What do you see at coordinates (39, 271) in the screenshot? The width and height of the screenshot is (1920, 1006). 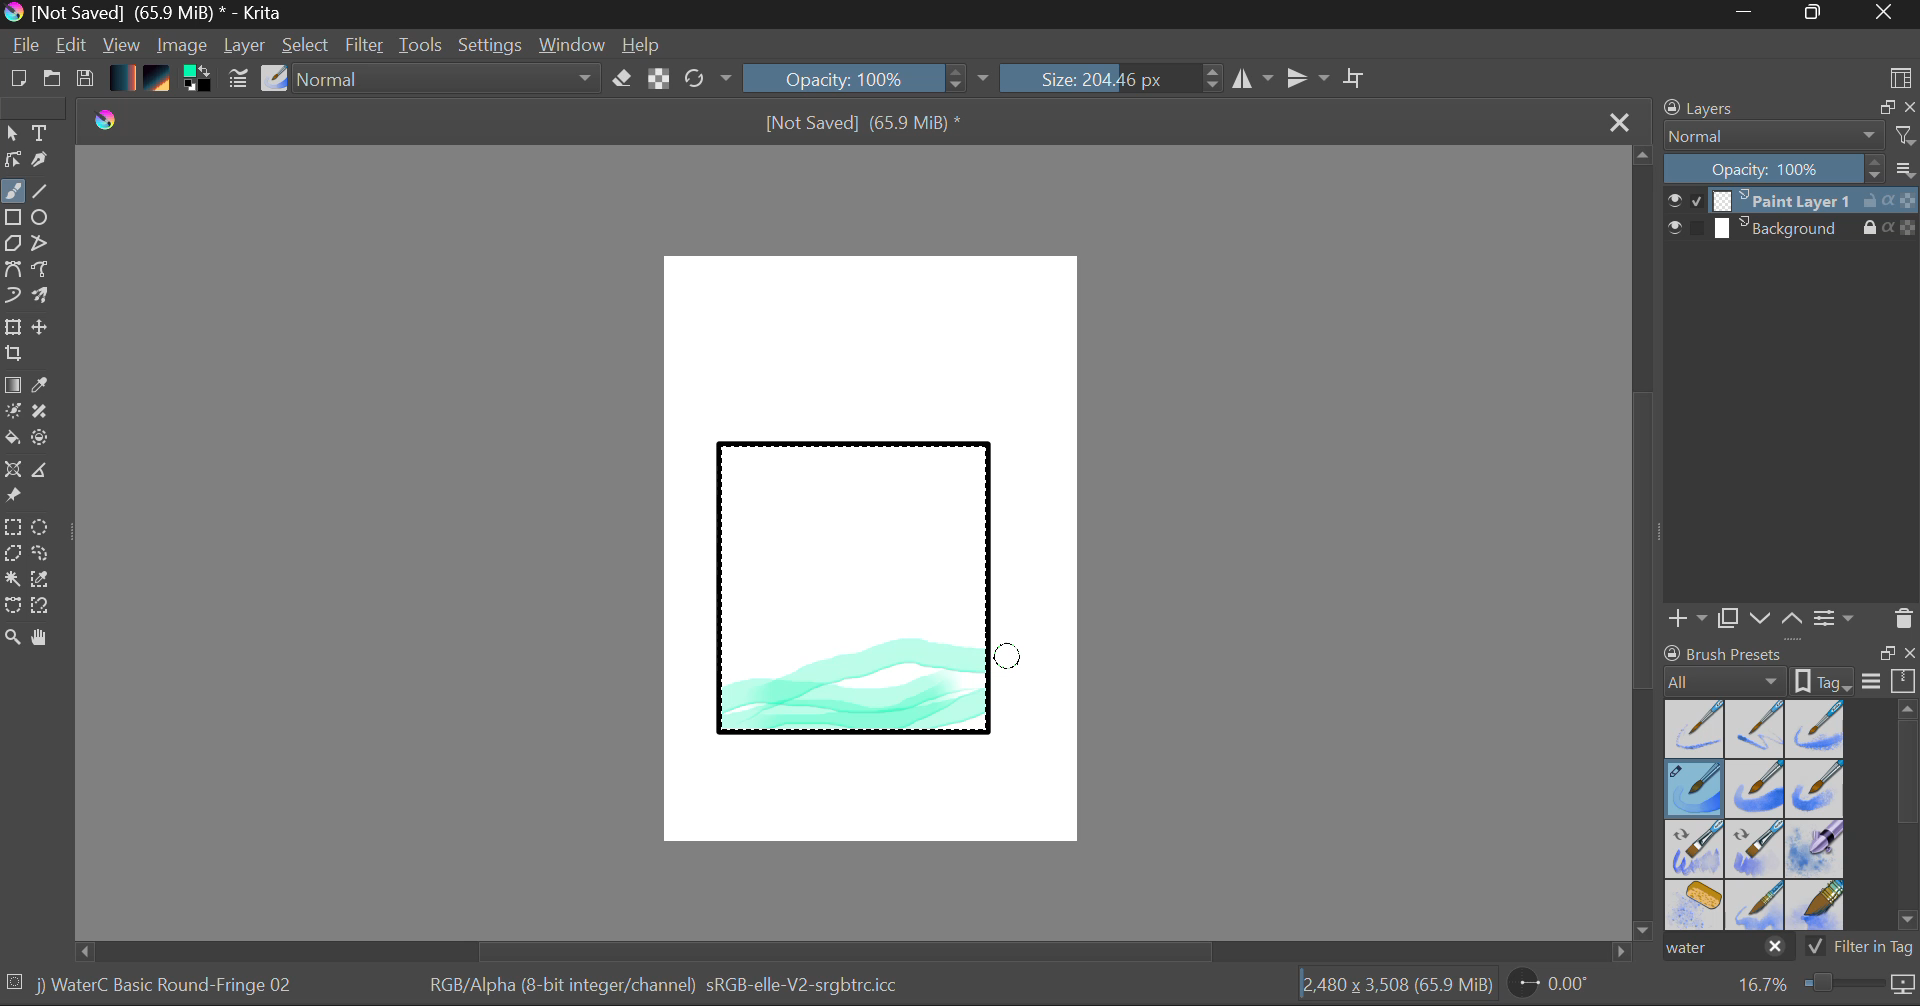 I see `Freehand Path Tool` at bounding box center [39, 271].